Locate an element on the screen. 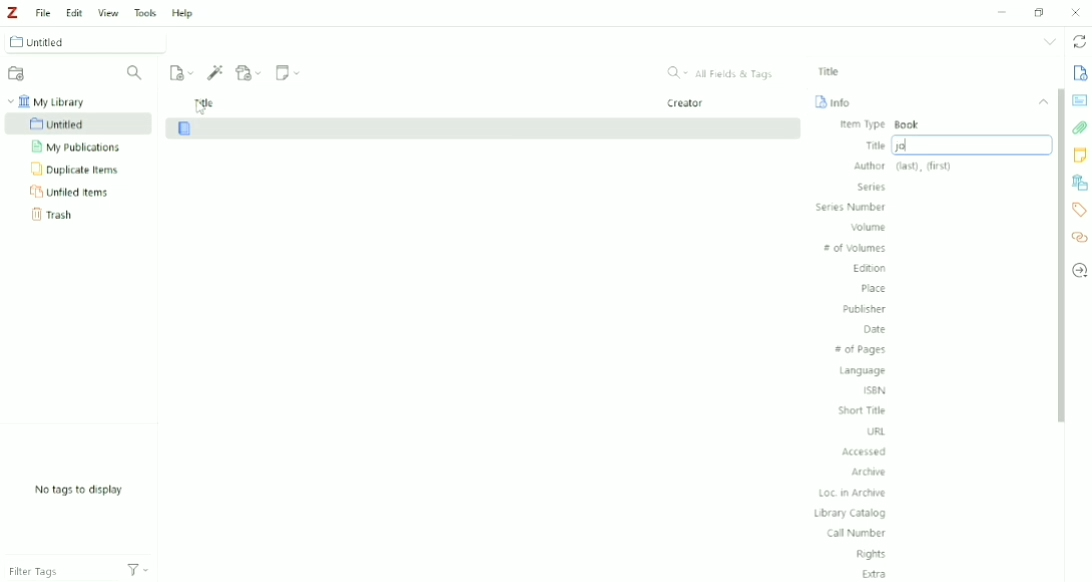 This screenshot has height=582, width=1092. Duplicate Items is located at coordinates (77, 170).